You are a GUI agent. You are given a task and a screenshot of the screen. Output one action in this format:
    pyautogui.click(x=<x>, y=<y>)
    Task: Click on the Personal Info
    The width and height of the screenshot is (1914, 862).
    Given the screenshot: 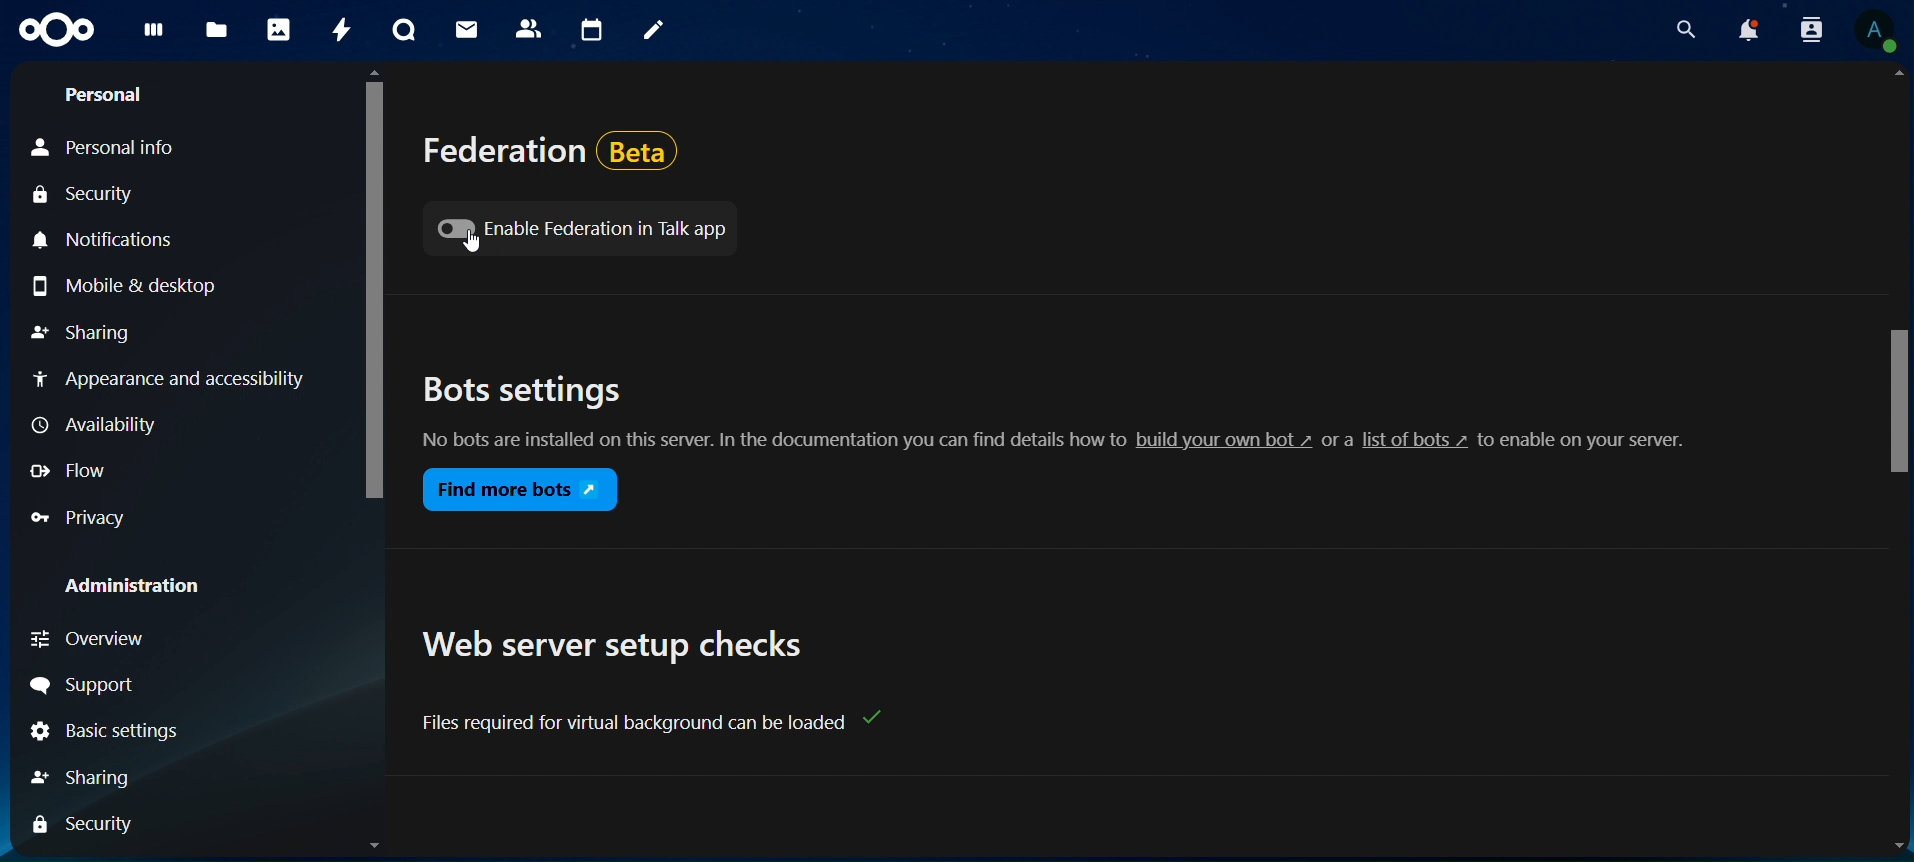 What is the action you would take?
    pyautogui.click(x=99, y=149)
    